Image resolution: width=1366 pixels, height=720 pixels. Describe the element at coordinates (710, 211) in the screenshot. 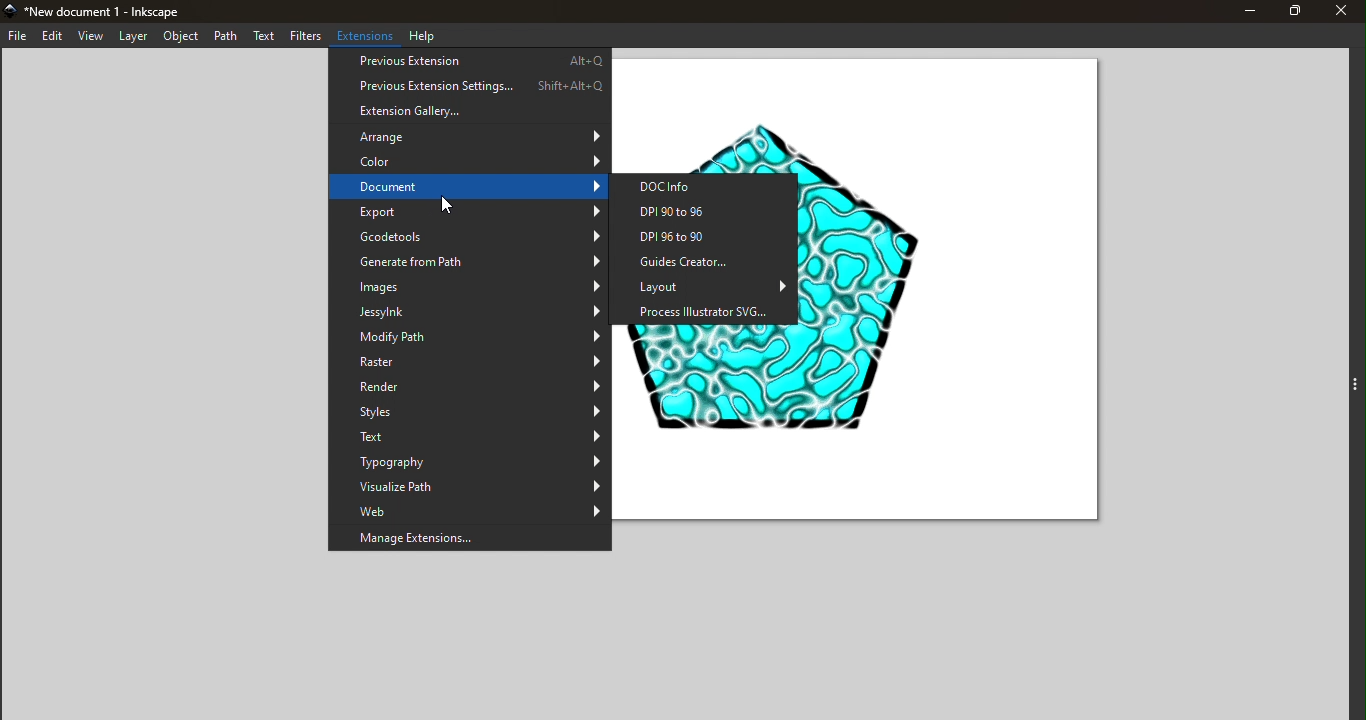

I see `DPI 90 to 96` at that location.